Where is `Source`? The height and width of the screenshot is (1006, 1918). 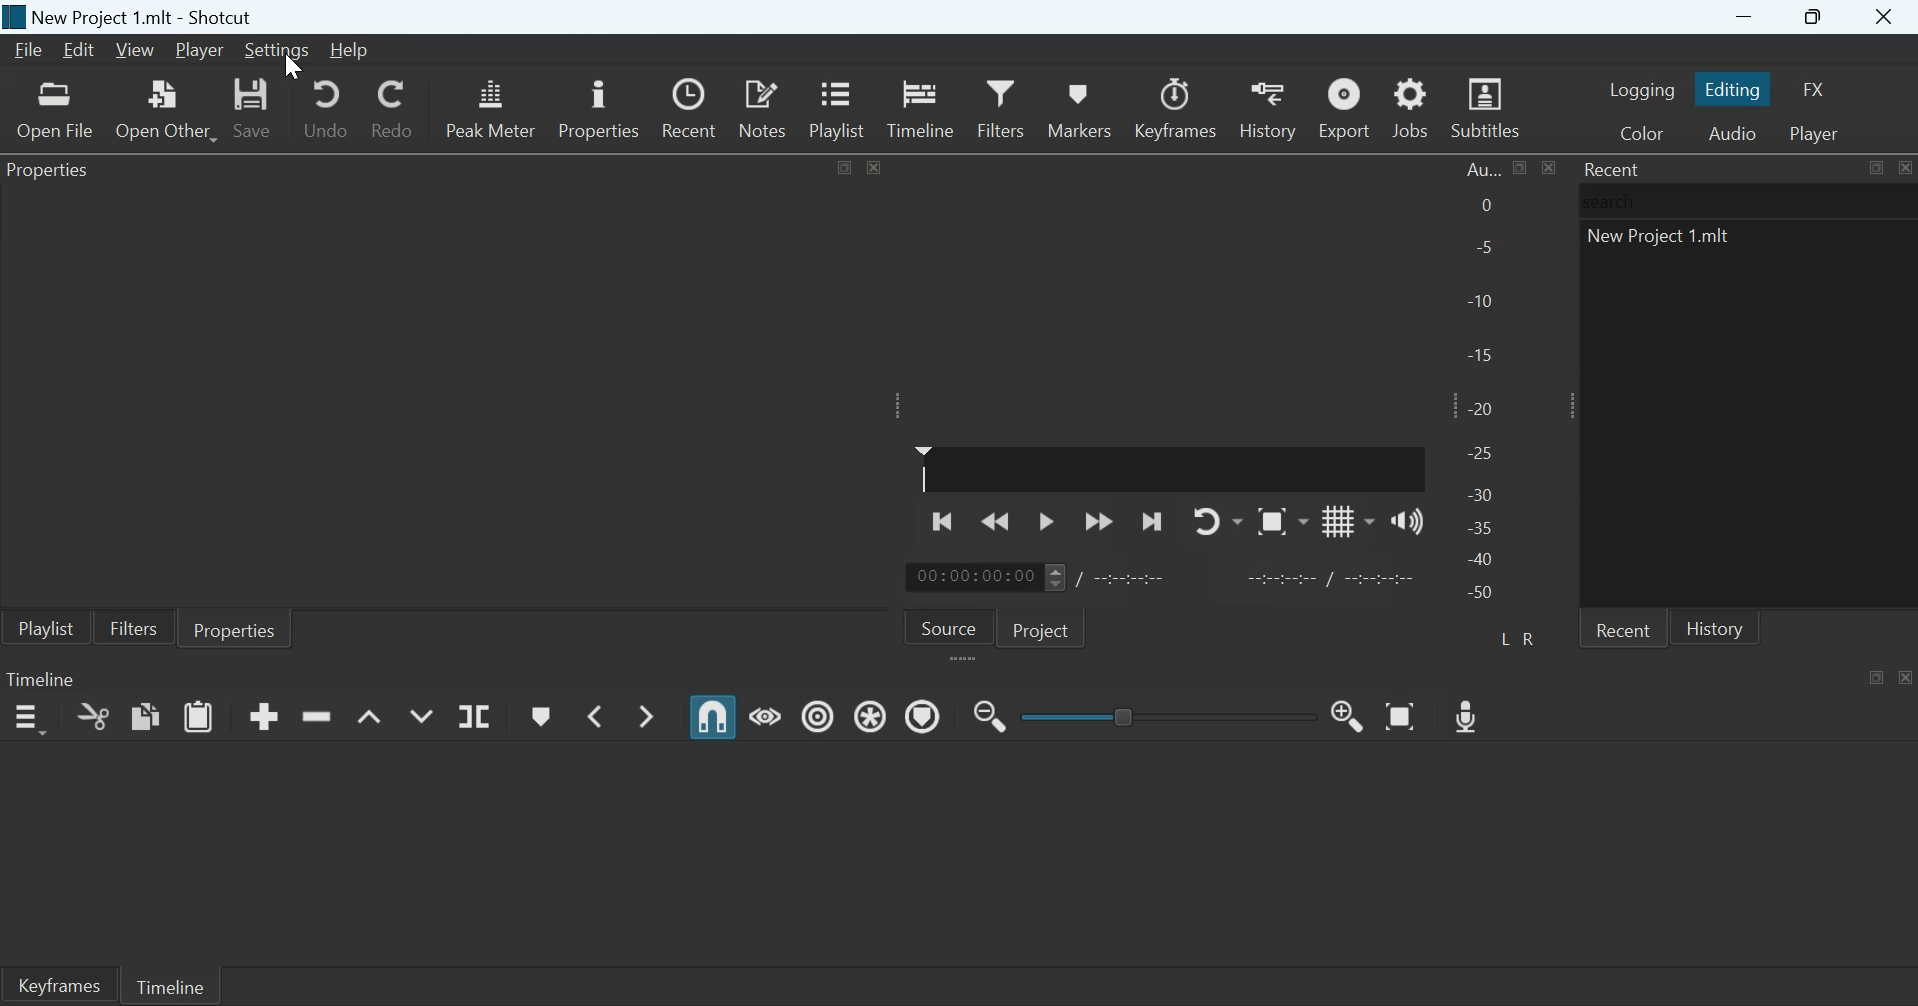
Source is located at coordinates (949, 626).